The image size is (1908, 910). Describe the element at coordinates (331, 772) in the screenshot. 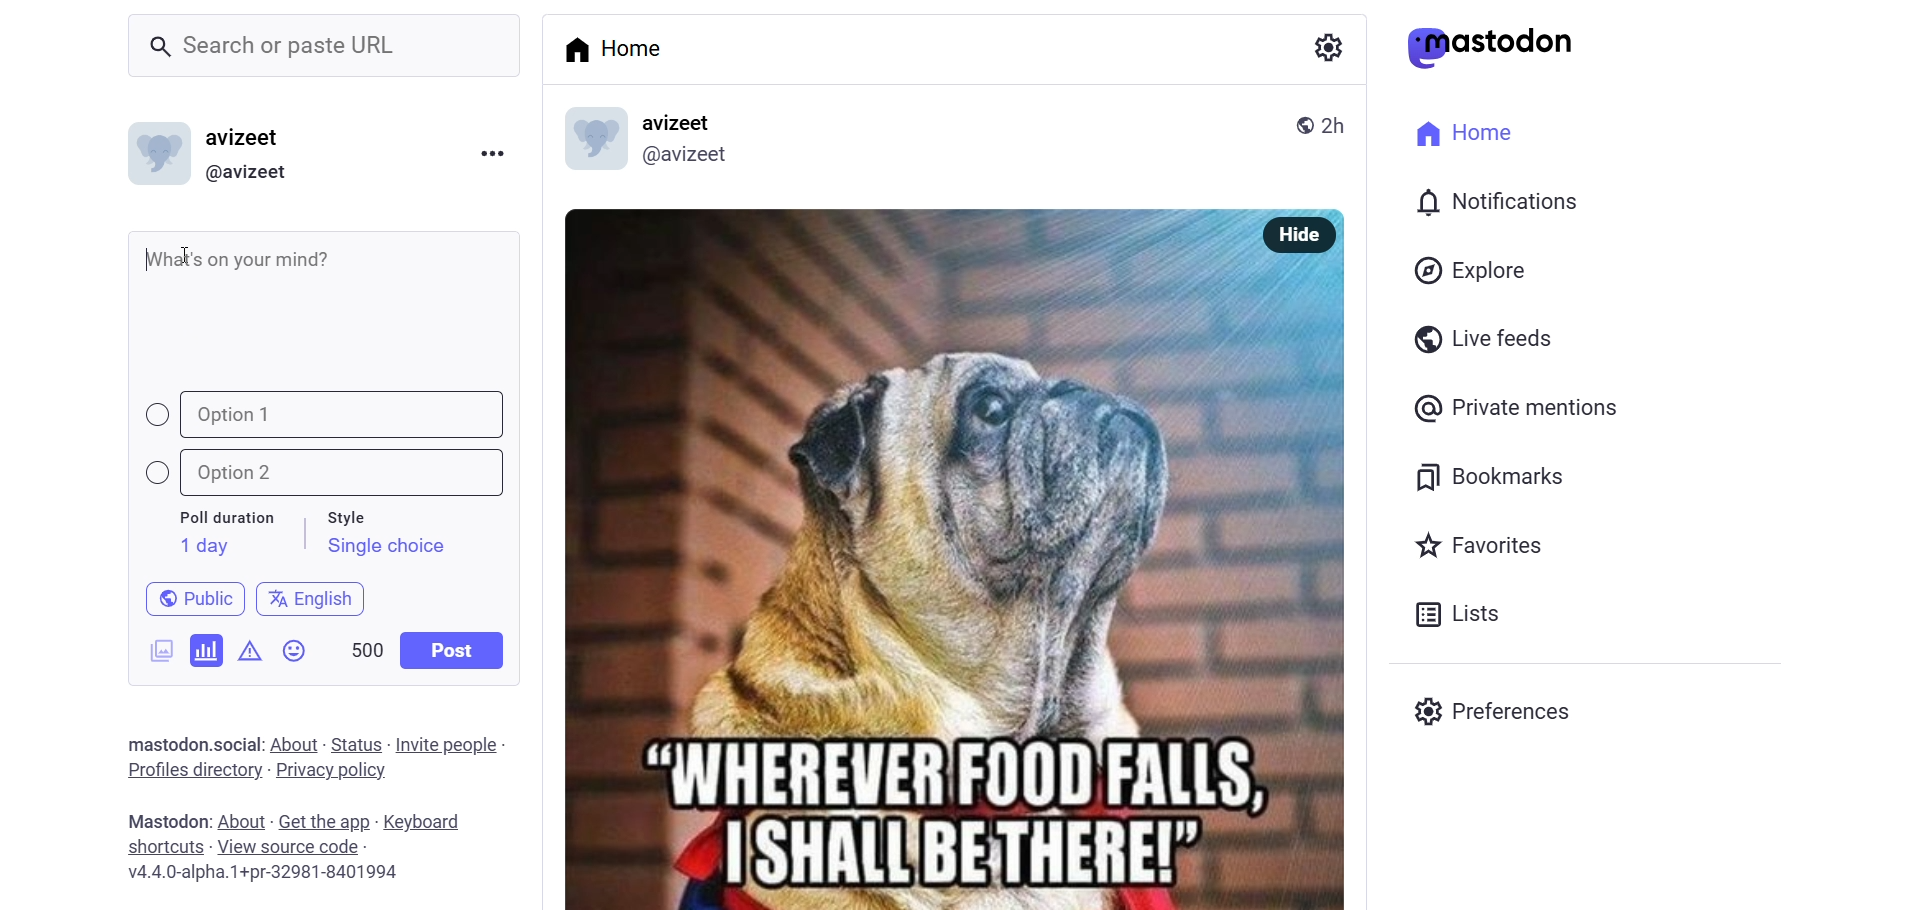

I see `privacy policy` at that location.